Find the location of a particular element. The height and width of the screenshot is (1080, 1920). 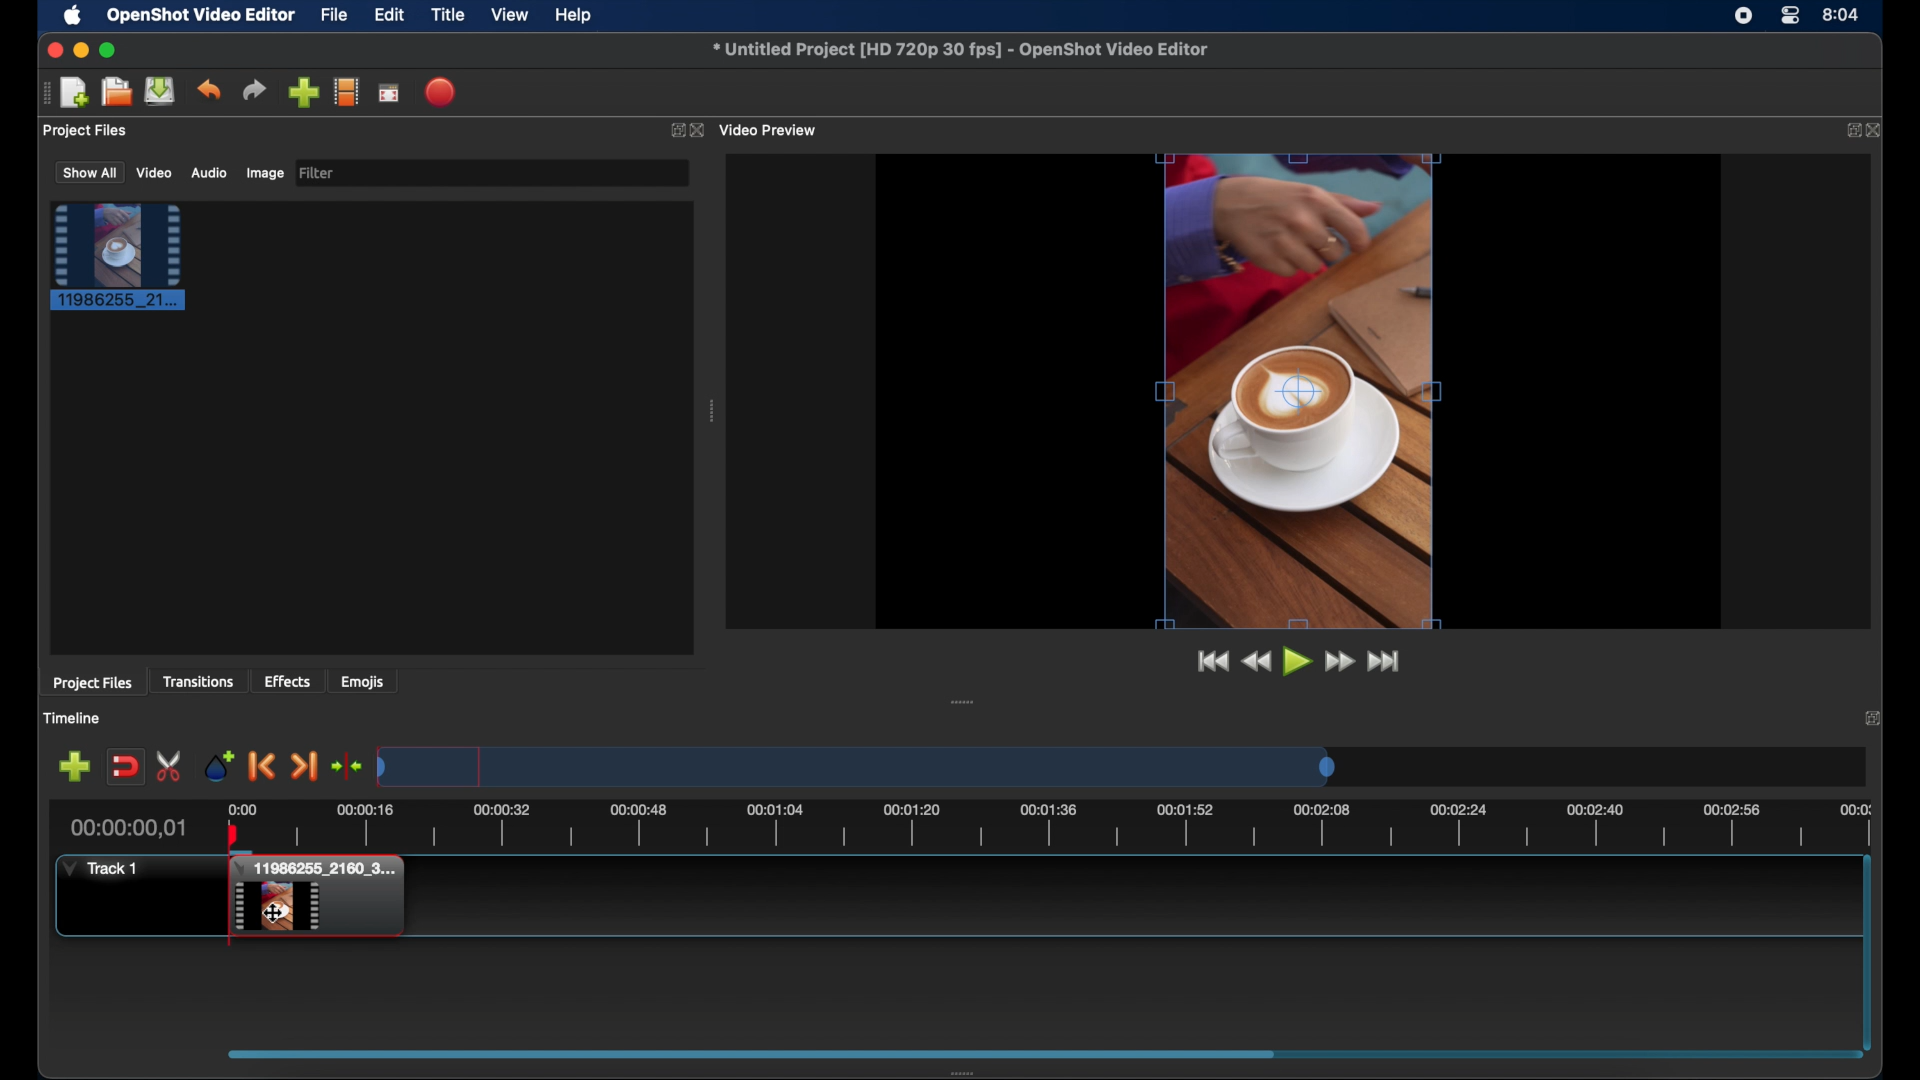

explore profiles is located at coordinates (346, 93).